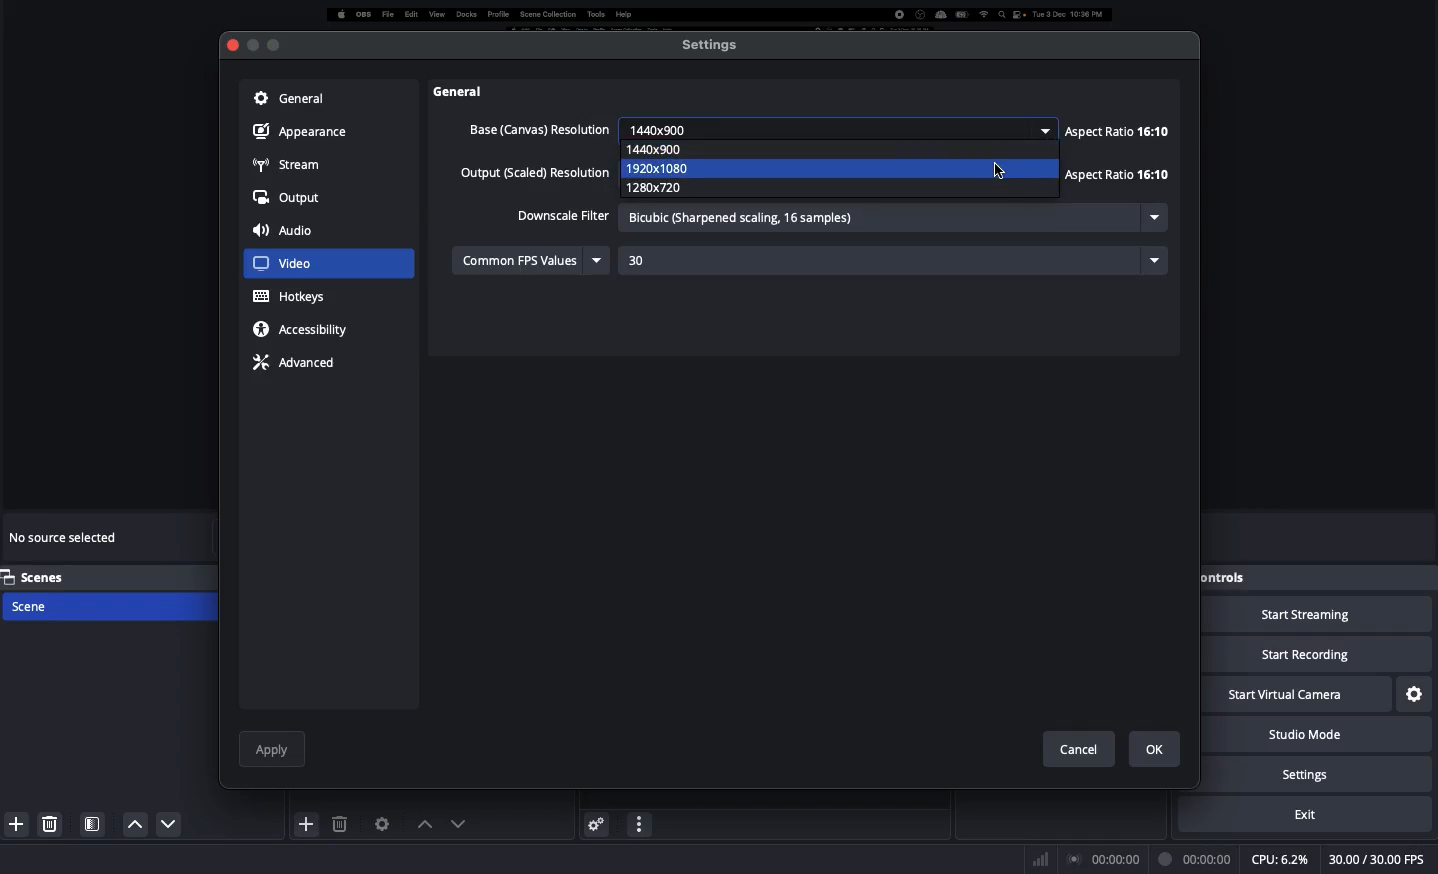 This screenshot has height=874, width=1438. I want to click on Broadcast, so click(1105, 859).